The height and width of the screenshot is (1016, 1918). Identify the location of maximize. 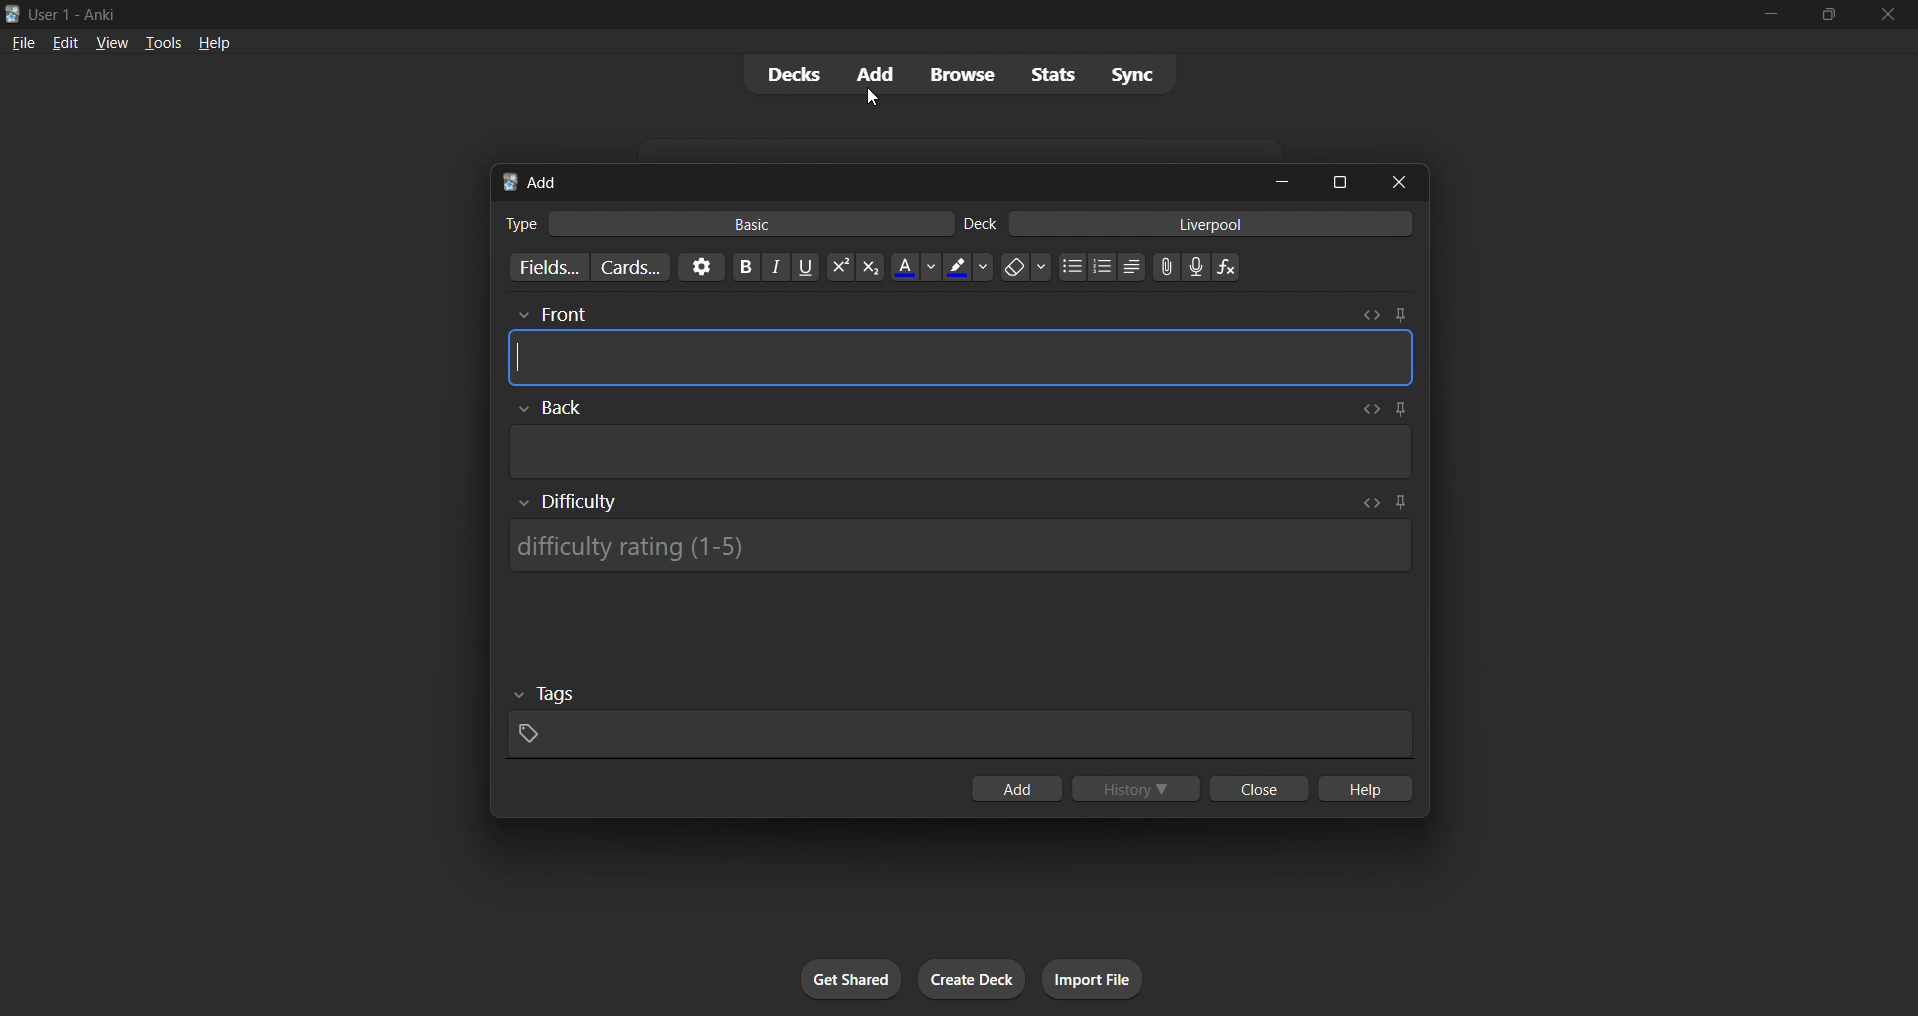
(1341, 180).